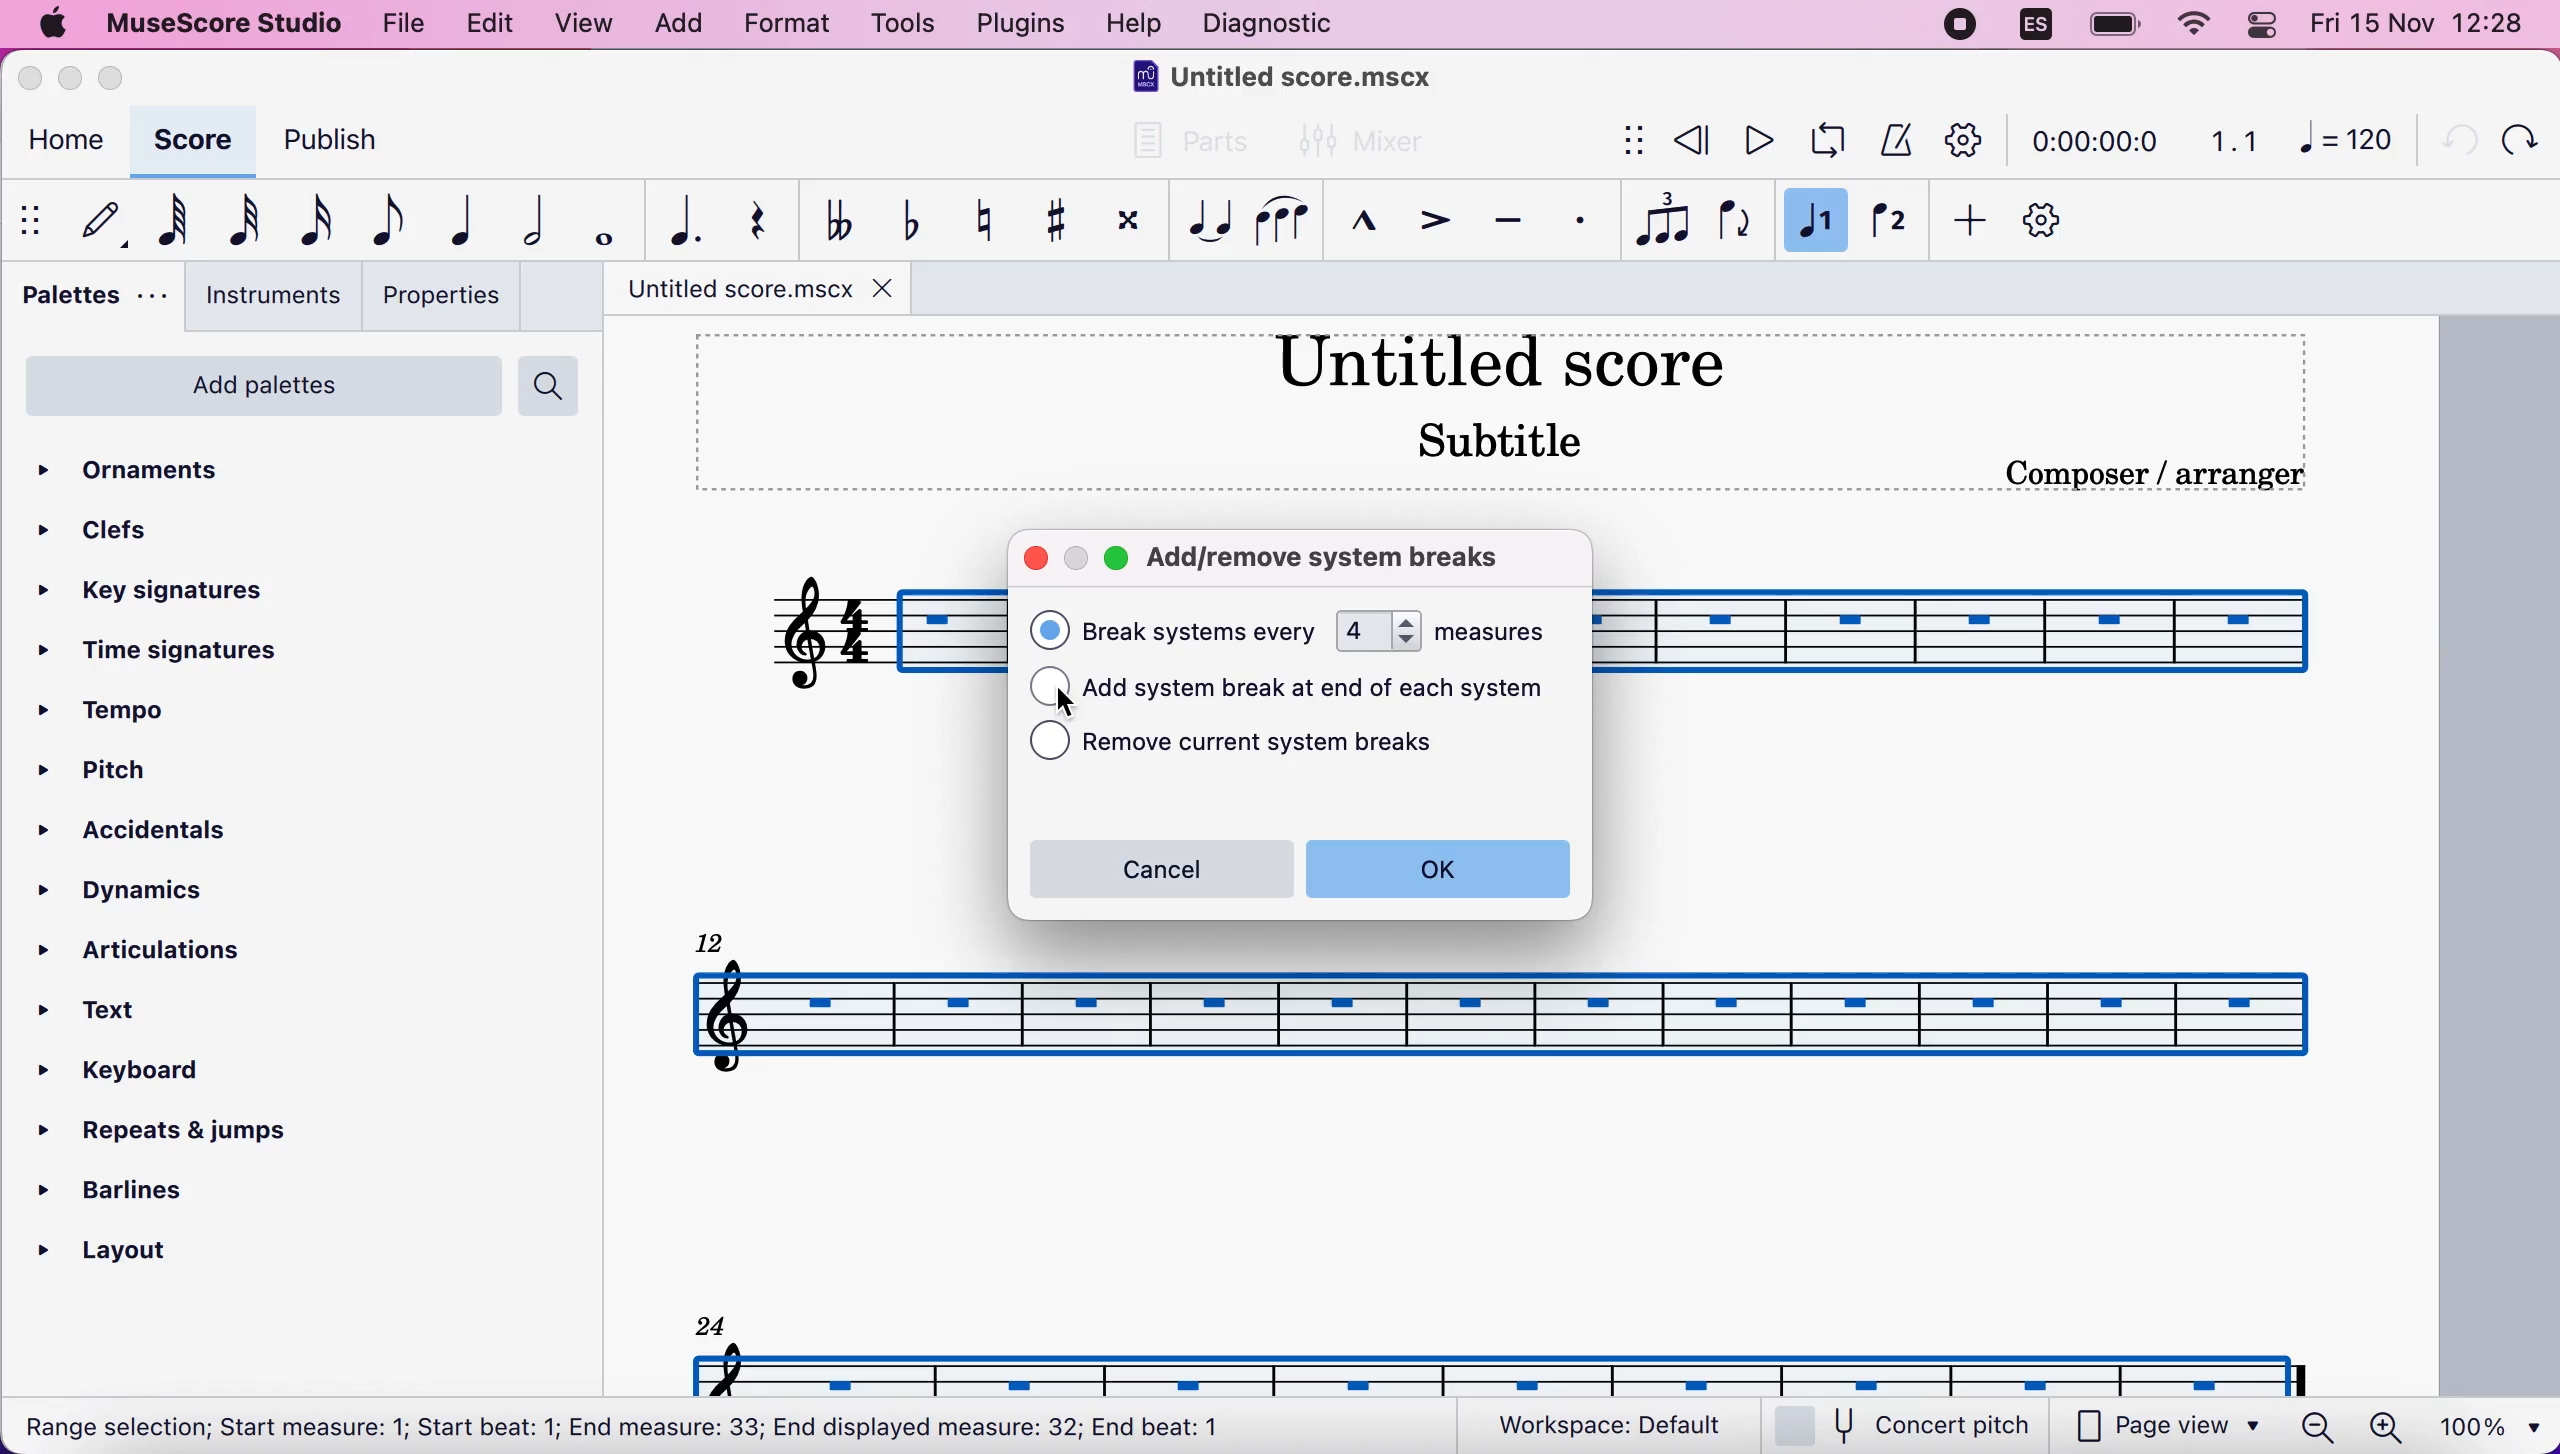 The height and width of the screenshot is (1454, 2560). What do you see at coordinates (1357, 227) in the screenshot?
I see `marcatto` at bounding box center [1357, 227].